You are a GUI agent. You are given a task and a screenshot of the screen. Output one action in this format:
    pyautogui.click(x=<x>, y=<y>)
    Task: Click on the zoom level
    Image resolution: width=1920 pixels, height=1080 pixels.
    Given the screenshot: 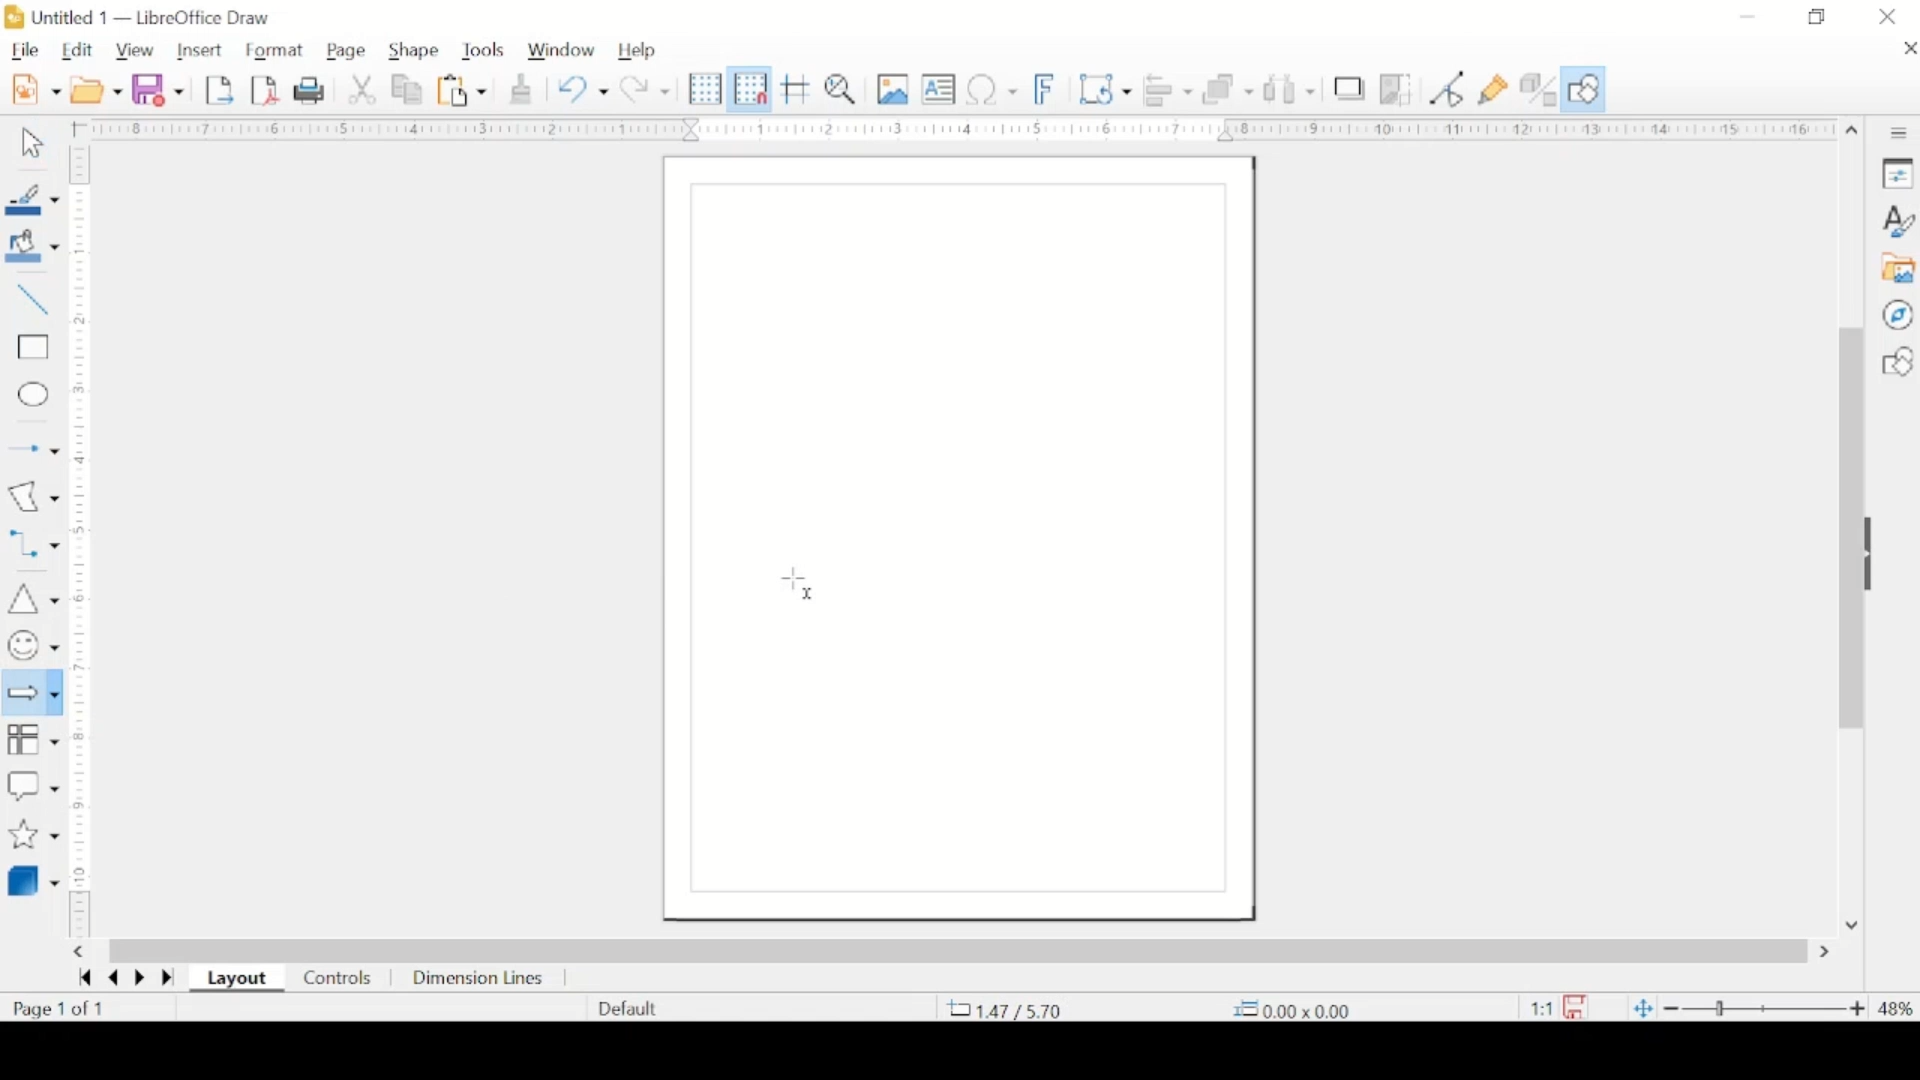 What is the action you would take?
    pyautogui.click(x=1896, y=1010)
    